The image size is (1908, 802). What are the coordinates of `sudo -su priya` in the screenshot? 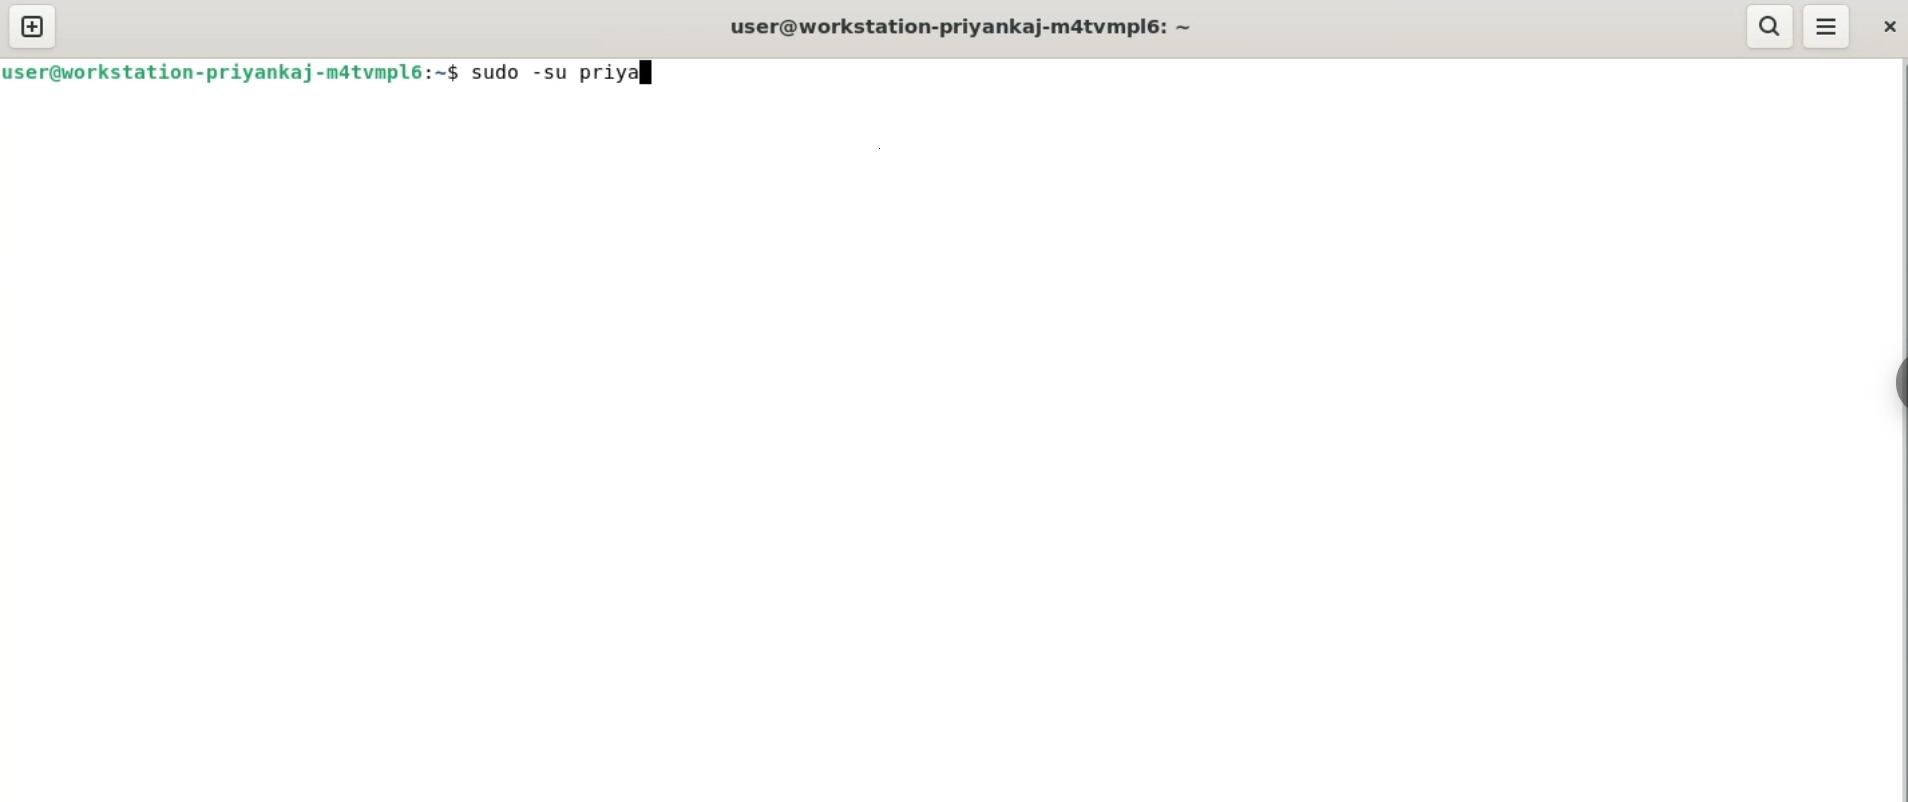 It's located at (555, 70).